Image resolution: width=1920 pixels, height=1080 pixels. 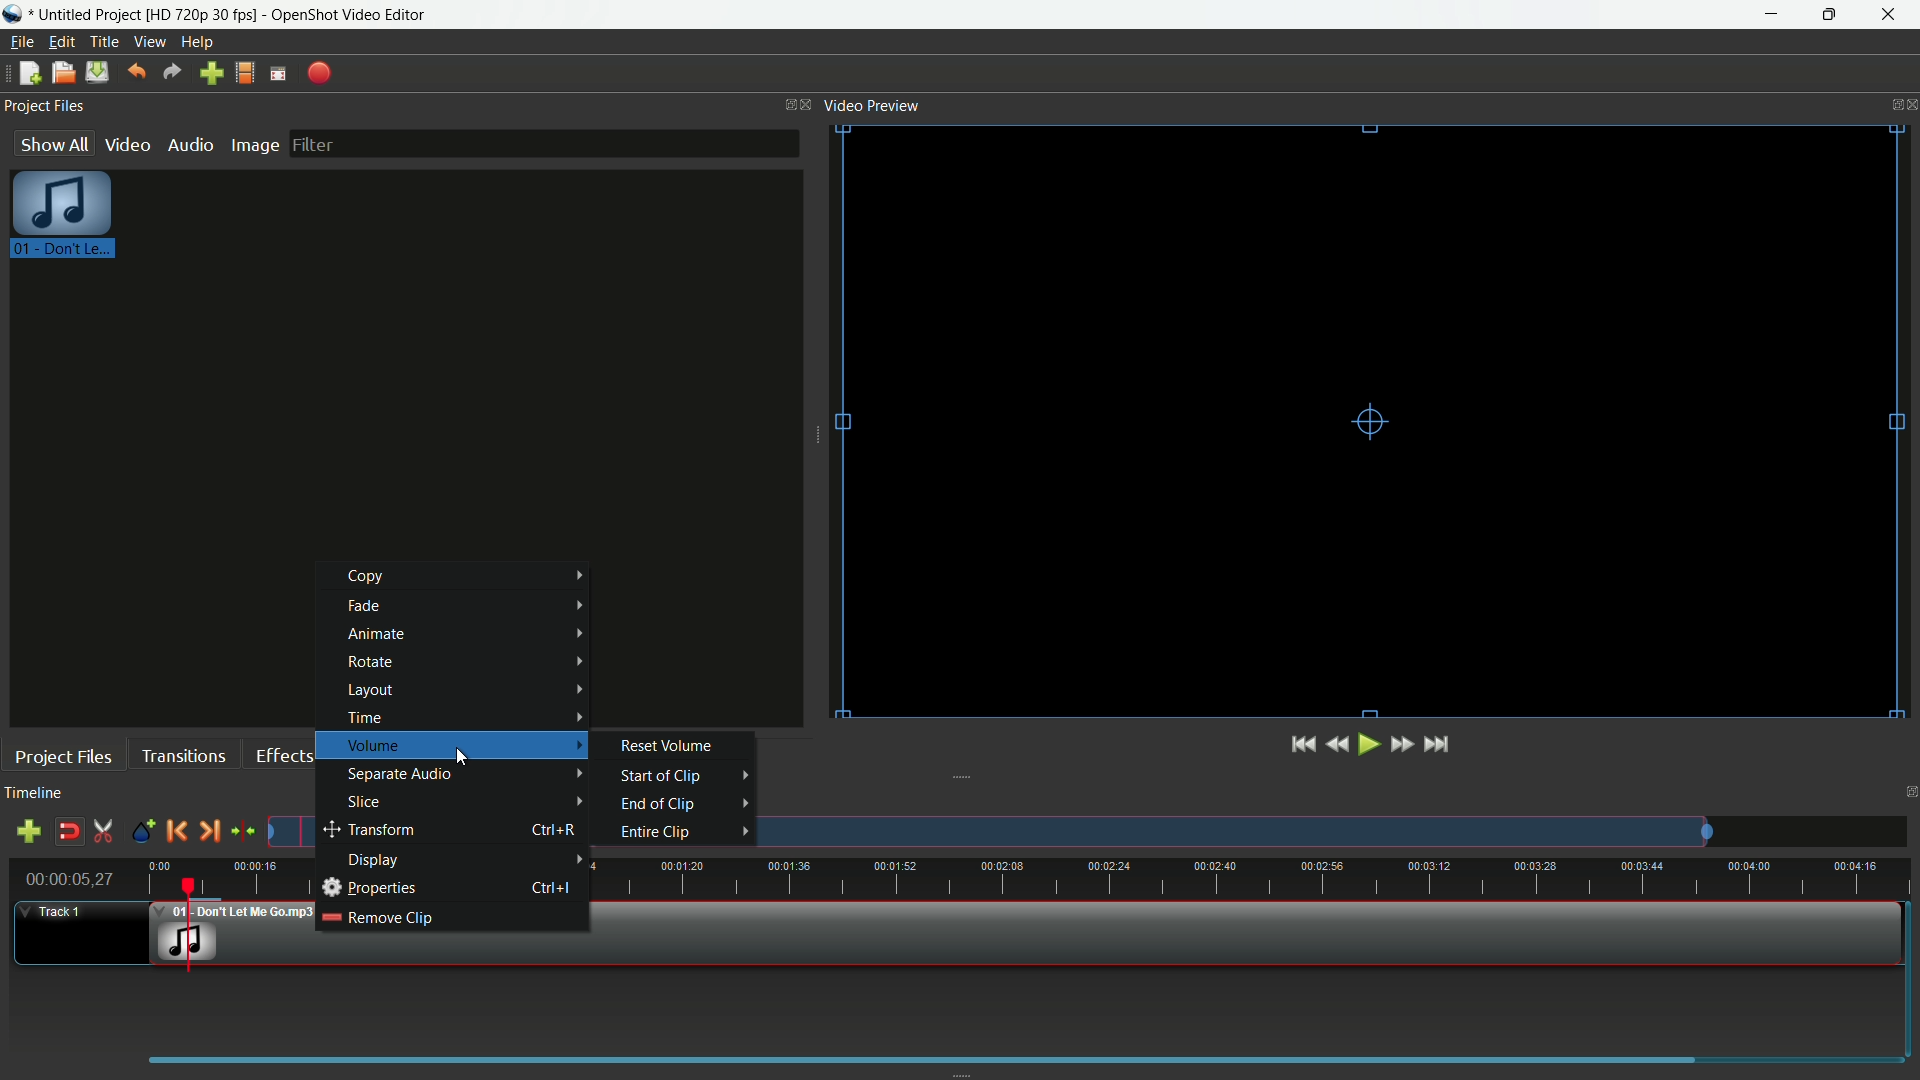 I want to click on keyboard shortcut, so click(x=552, y=832).